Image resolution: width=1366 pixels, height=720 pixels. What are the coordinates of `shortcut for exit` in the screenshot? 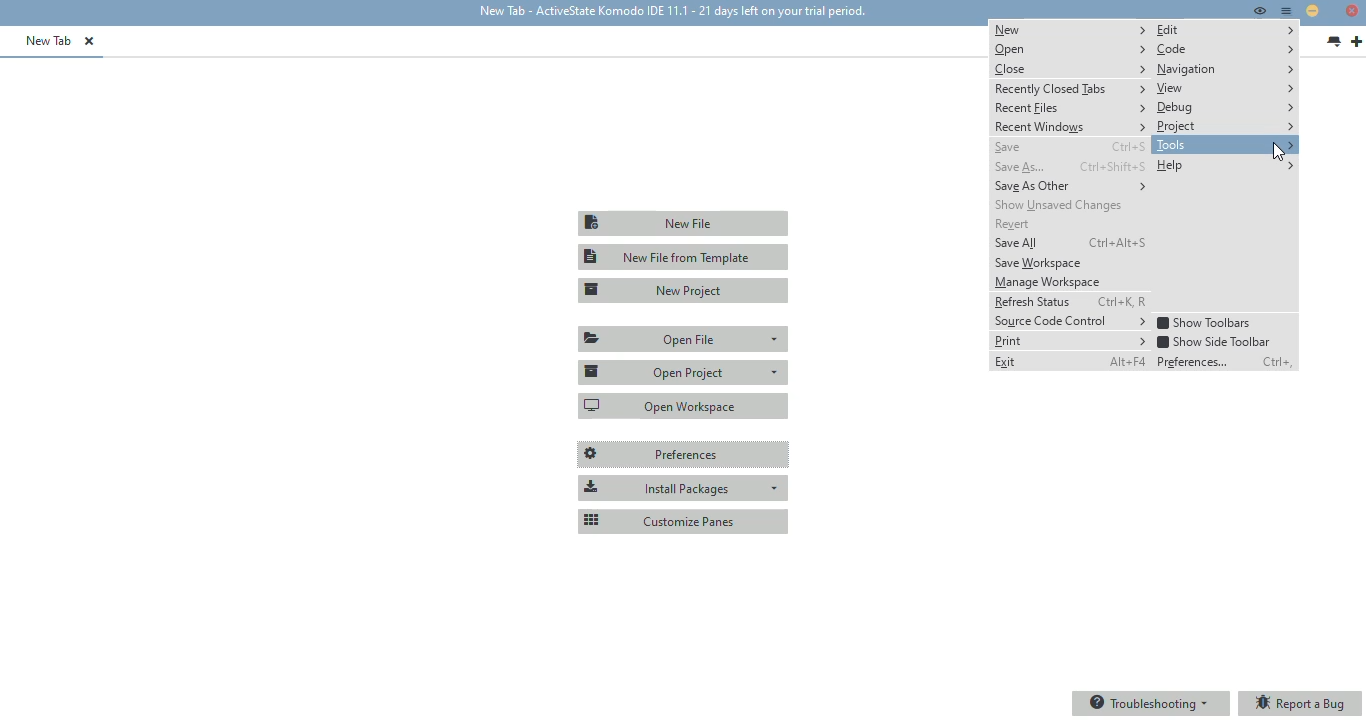 It's located at (1127, 361).